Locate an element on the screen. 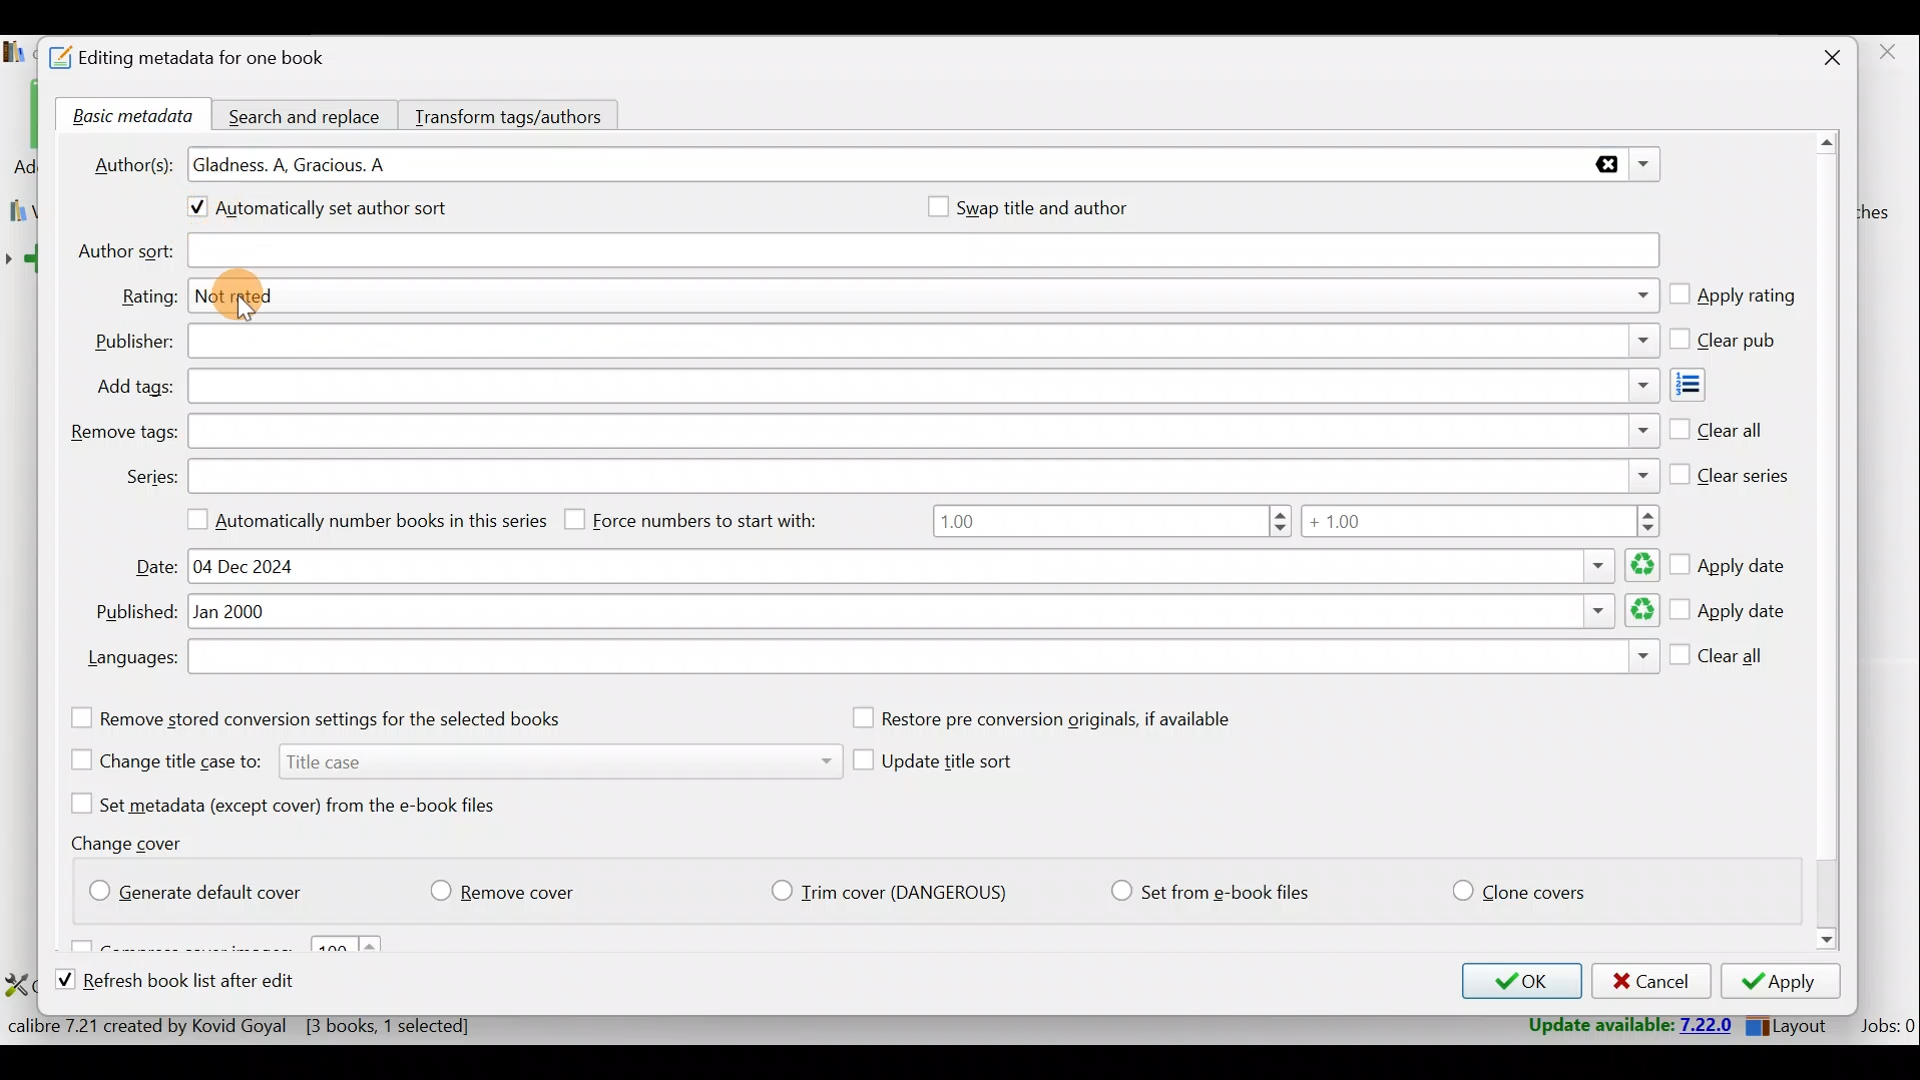 The height and width of the screenshot is (1080, 1920). Automatically set author sort is located at coordinates (333, 211).